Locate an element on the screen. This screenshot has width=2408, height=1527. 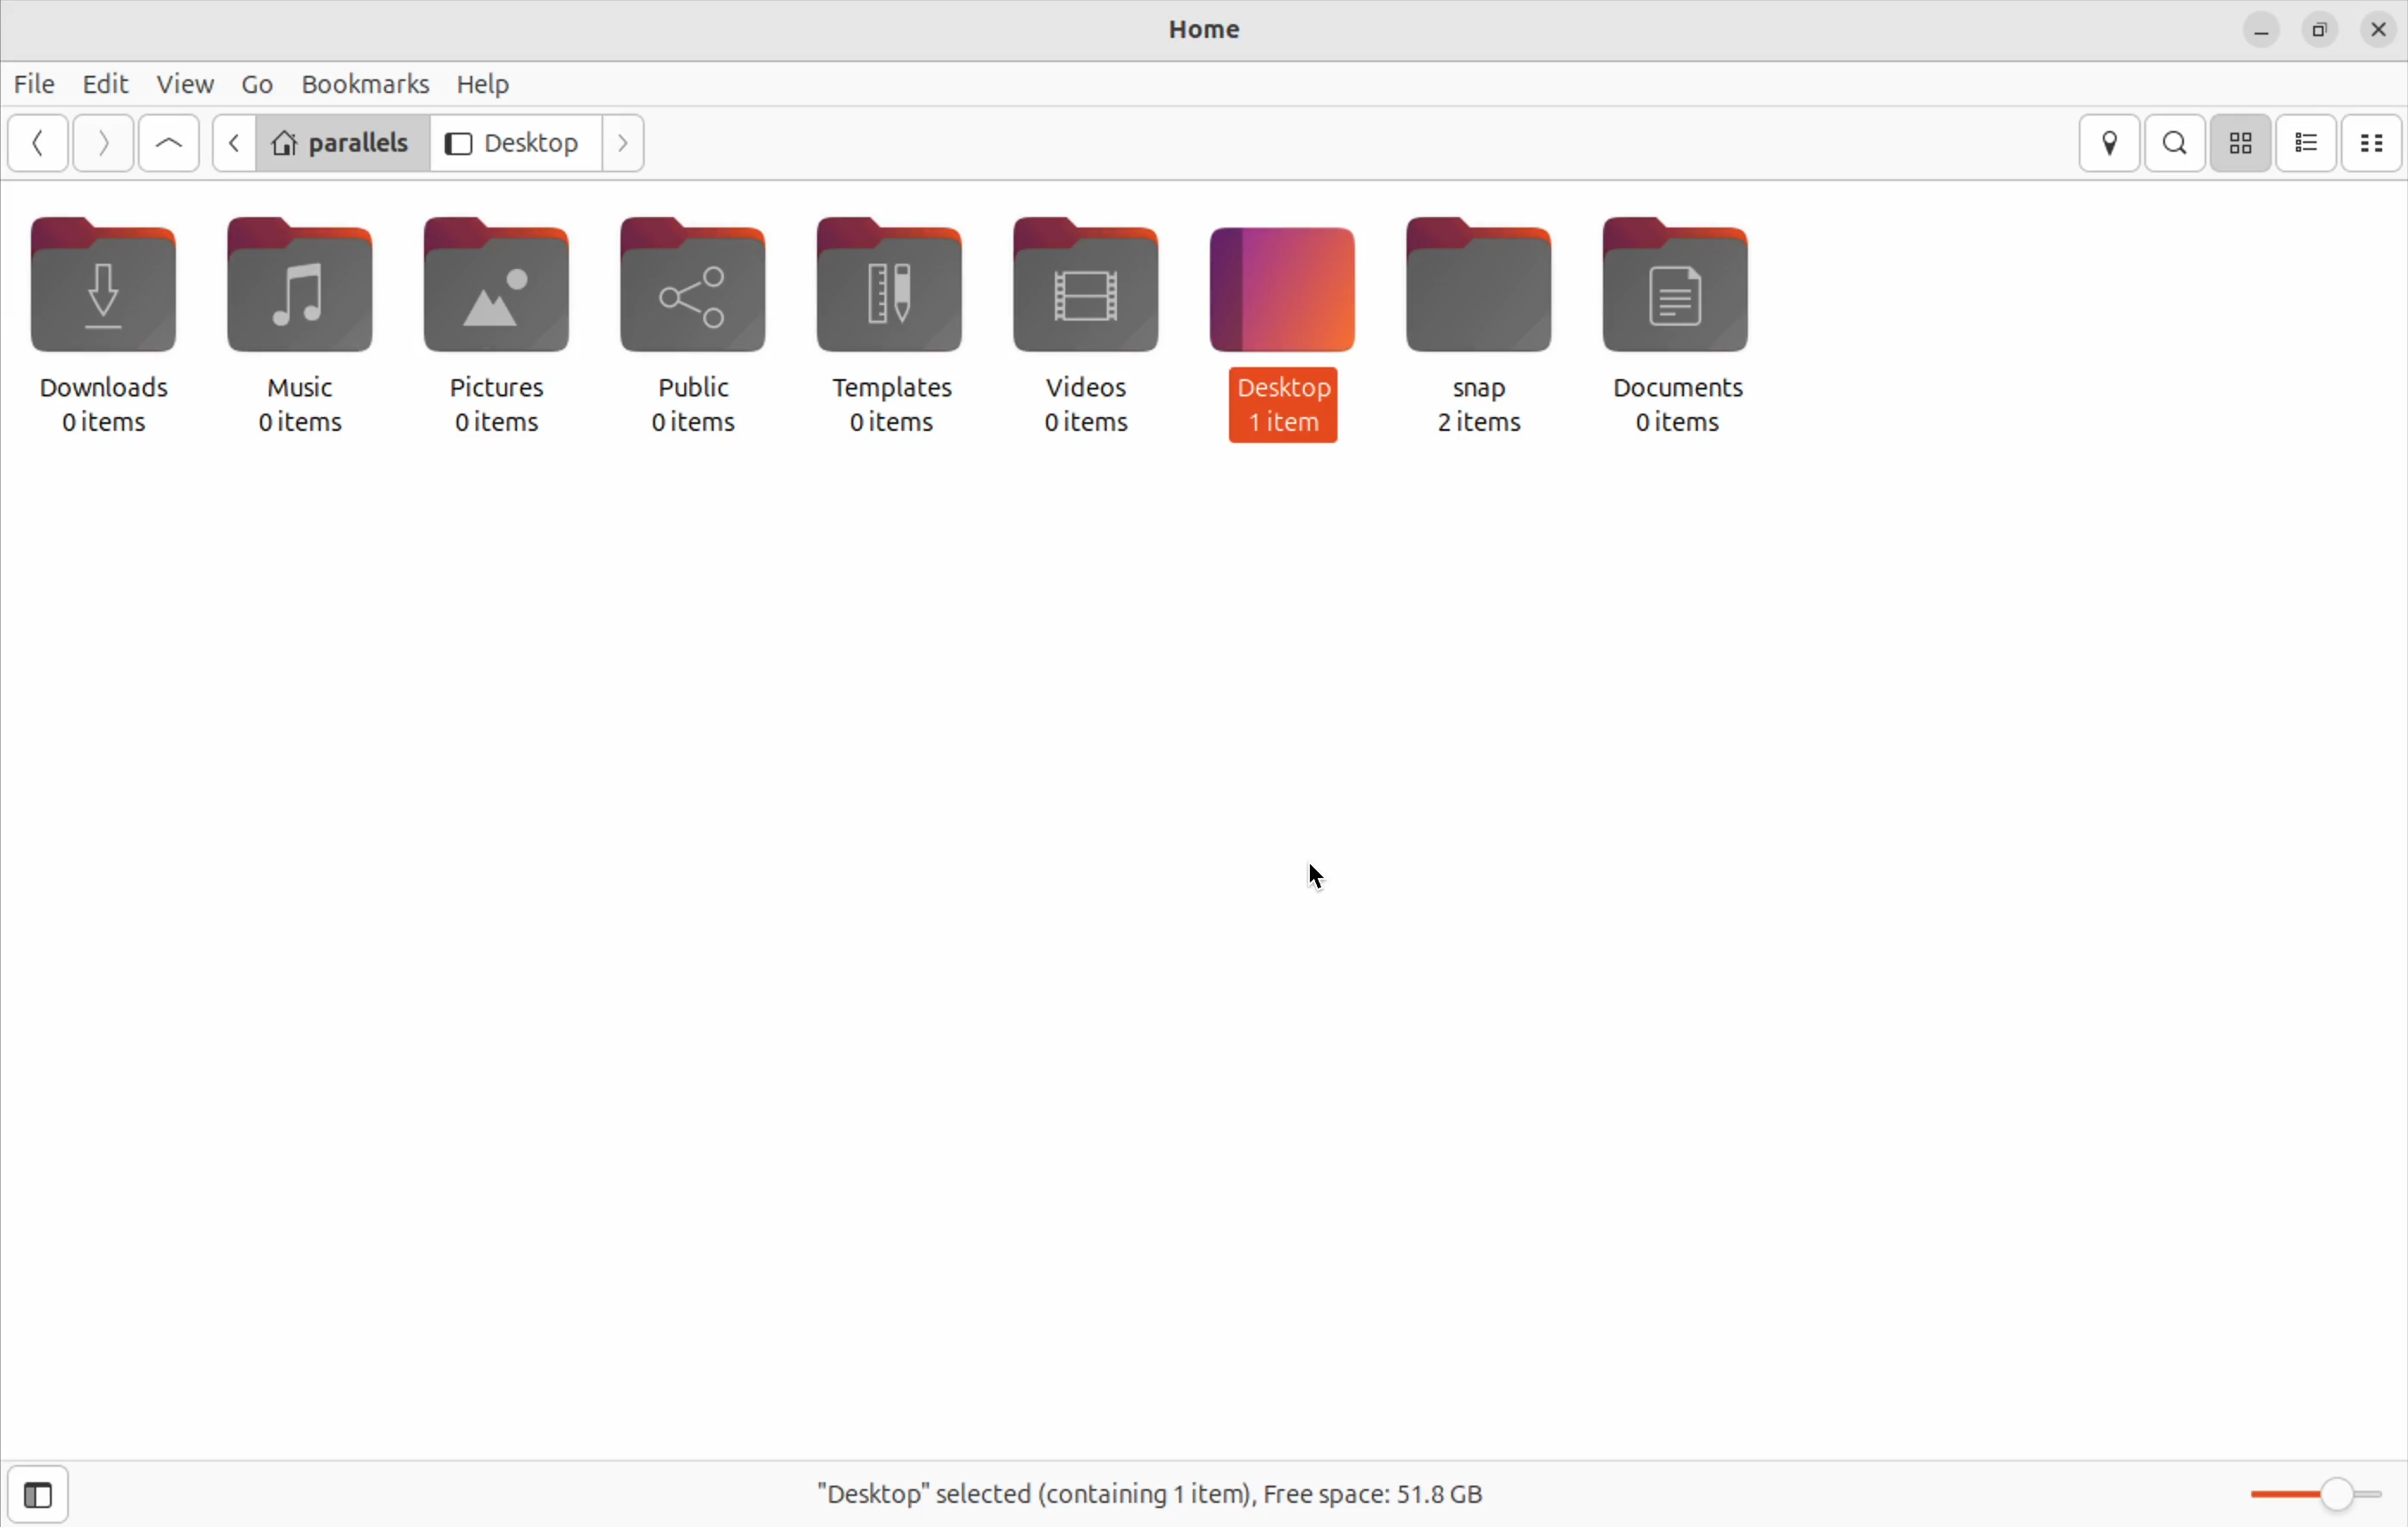
Home is located at coordinates (1203, 27).